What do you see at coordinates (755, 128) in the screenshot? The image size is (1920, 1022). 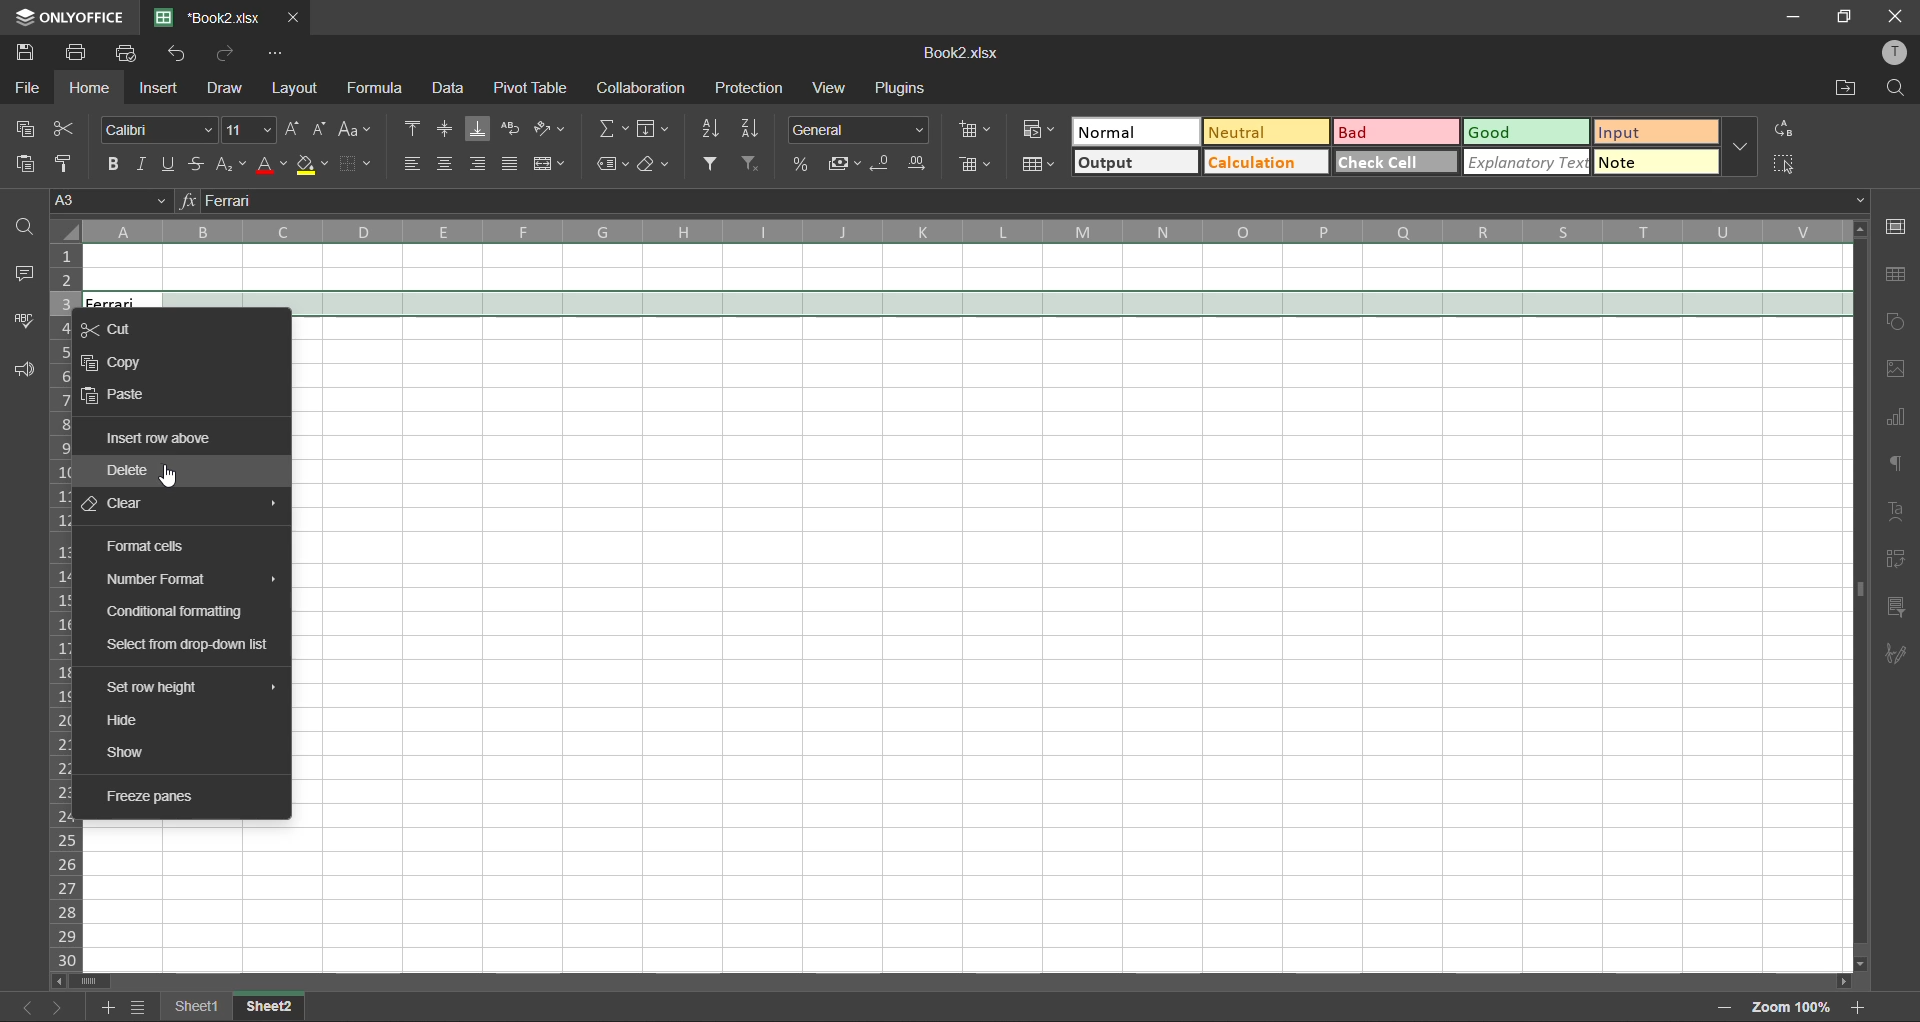 I see `sort descending` at bounding box center [755, 128].